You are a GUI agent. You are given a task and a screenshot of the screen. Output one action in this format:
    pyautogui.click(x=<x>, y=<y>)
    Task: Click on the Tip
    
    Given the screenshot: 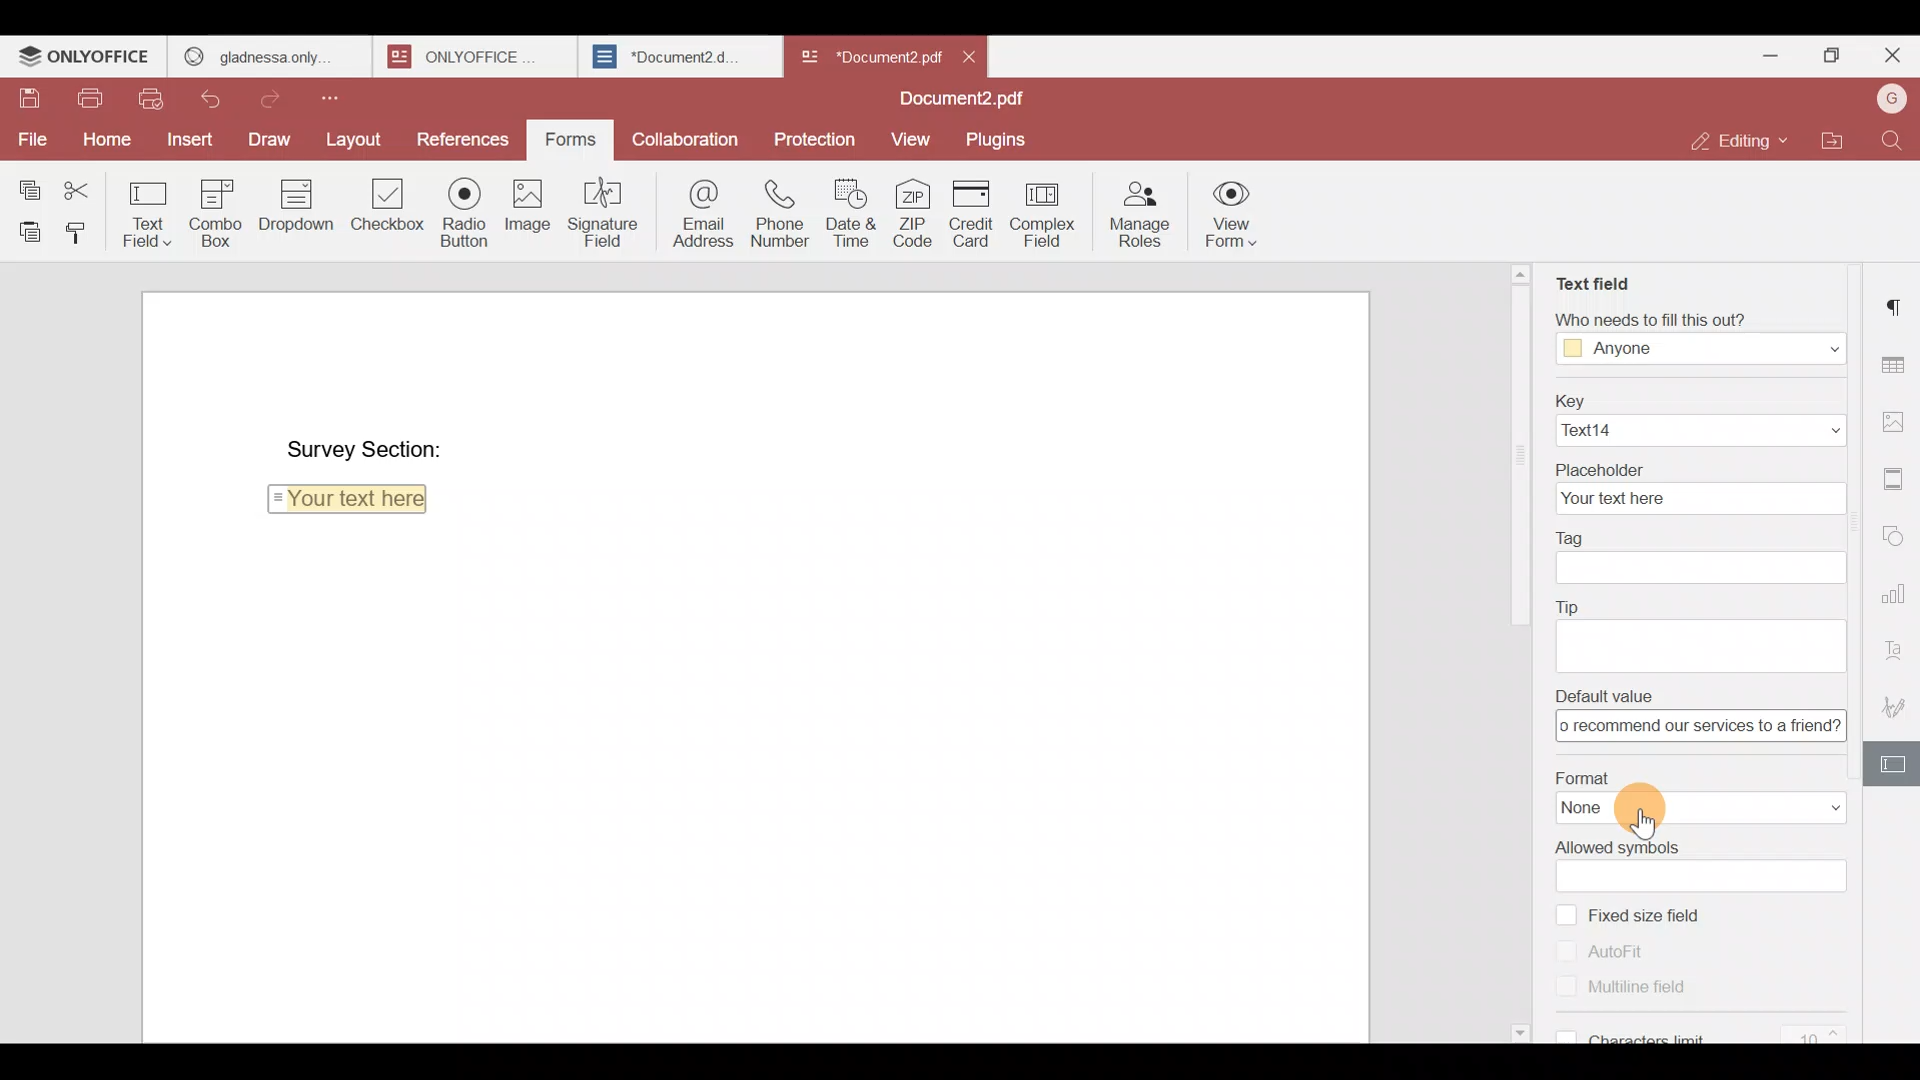 What is the action you would take?
    pyautogui.click(x=1698, y=606)
    